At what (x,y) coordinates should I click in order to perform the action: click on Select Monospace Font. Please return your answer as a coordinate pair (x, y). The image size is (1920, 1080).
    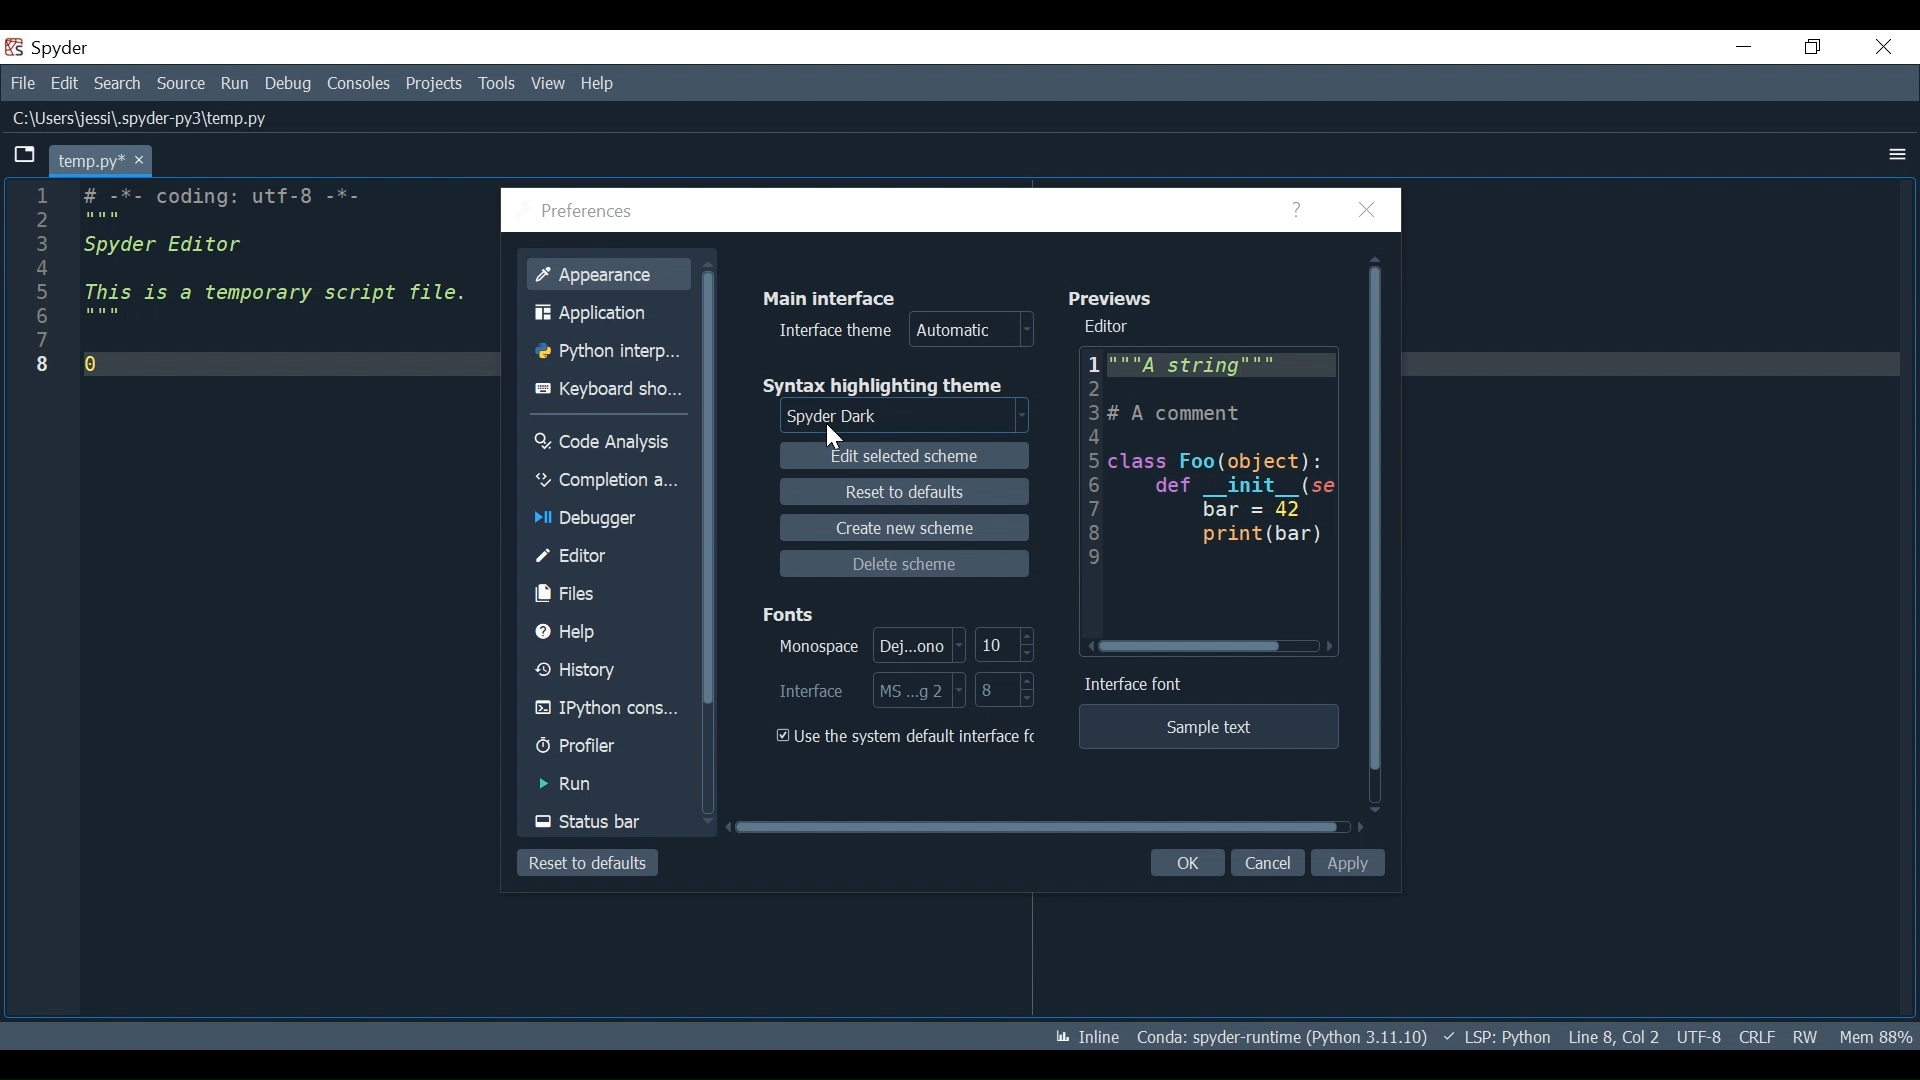
    Looking at the image, I should click on (868, 645).